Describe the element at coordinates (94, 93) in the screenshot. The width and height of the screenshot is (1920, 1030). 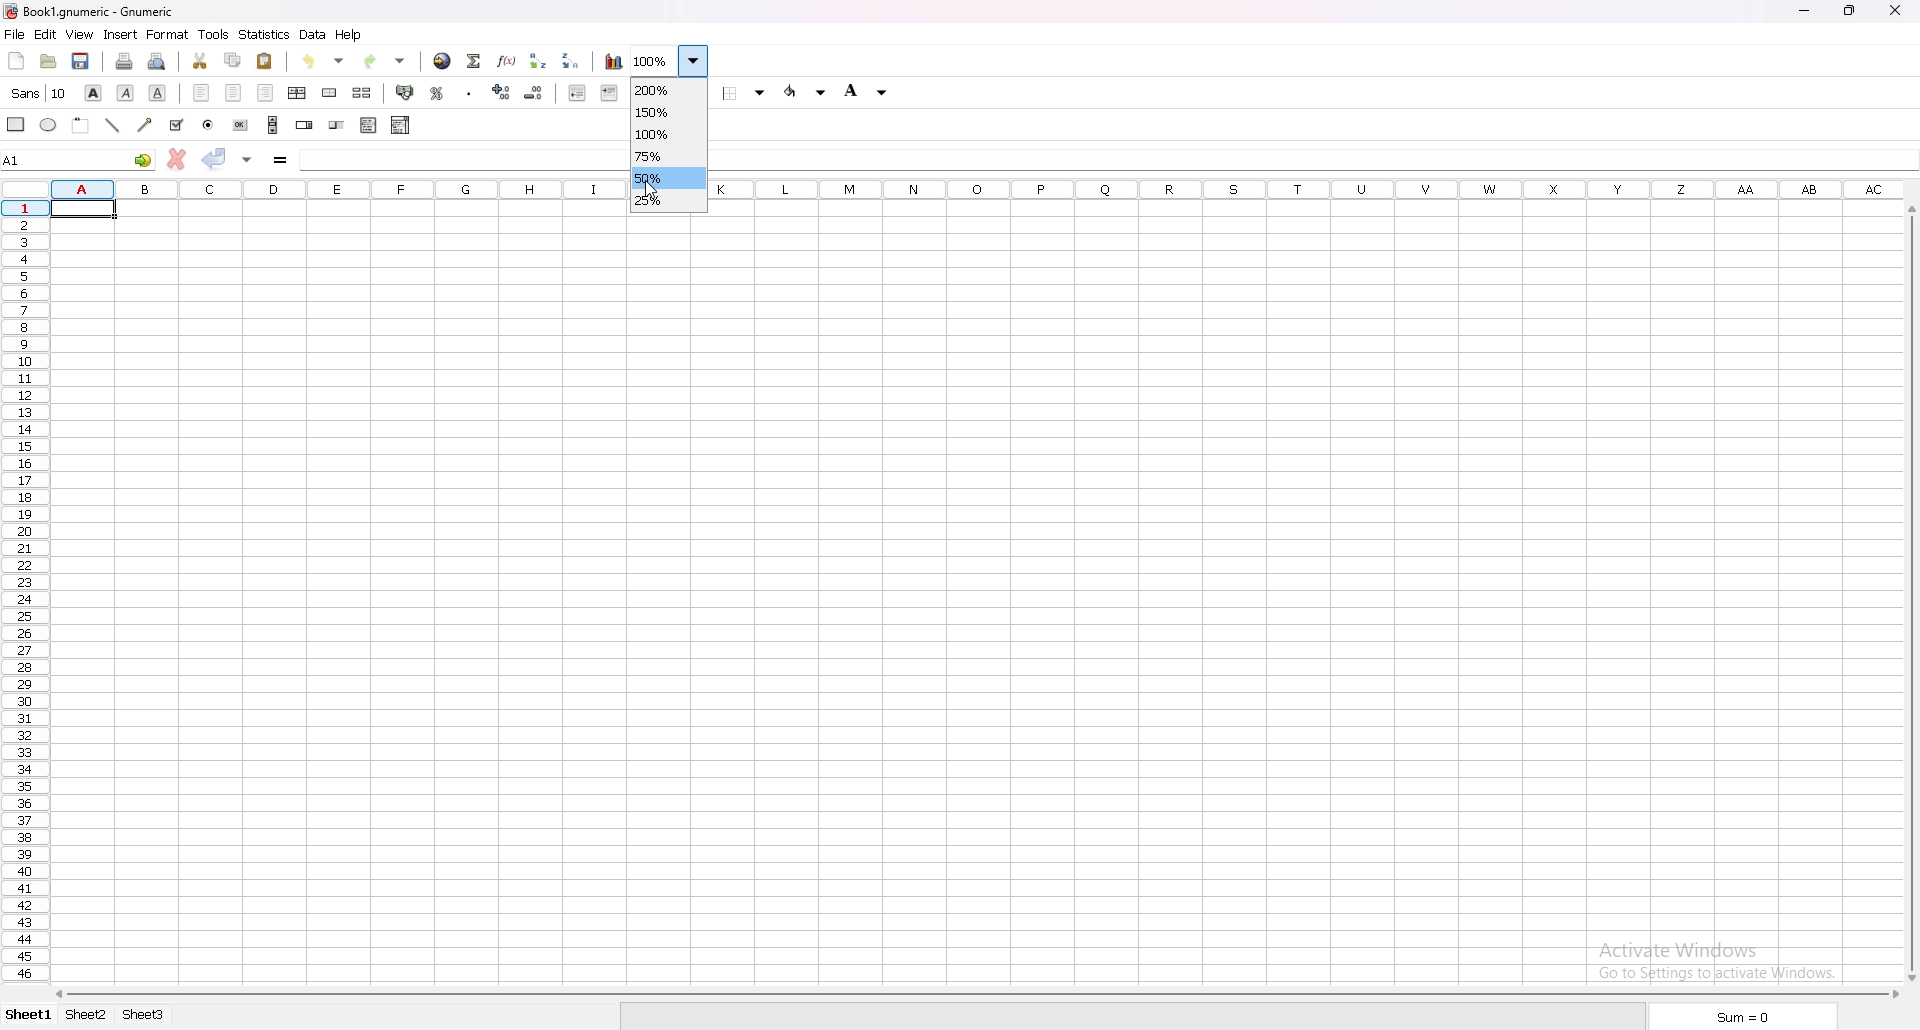
I see `bold` at that location.